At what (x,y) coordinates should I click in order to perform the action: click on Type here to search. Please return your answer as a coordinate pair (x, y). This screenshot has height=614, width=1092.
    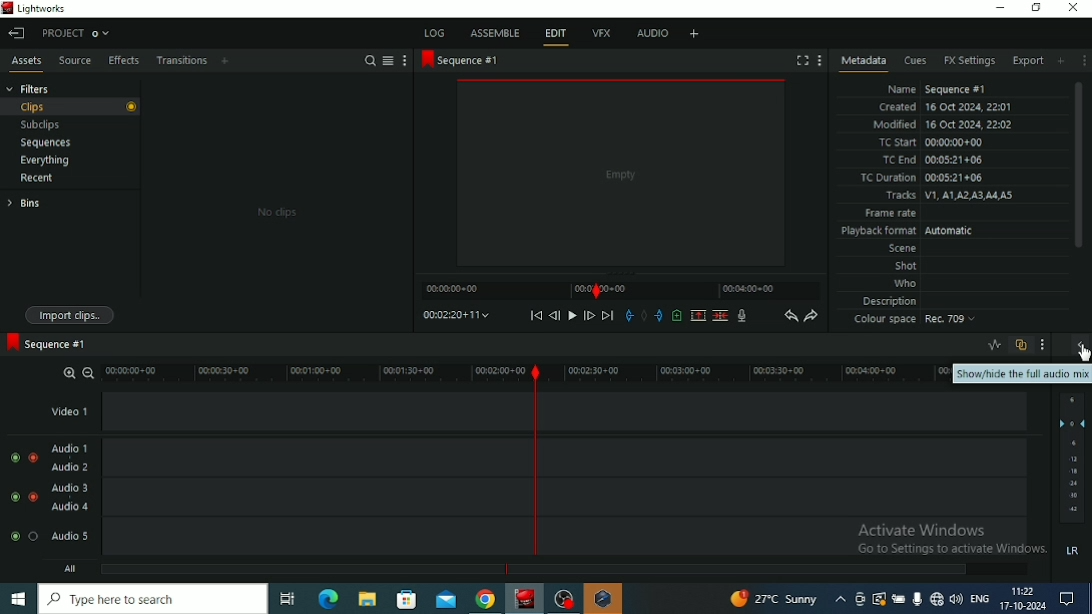
    Looking at the image, I should click on (154, 598).